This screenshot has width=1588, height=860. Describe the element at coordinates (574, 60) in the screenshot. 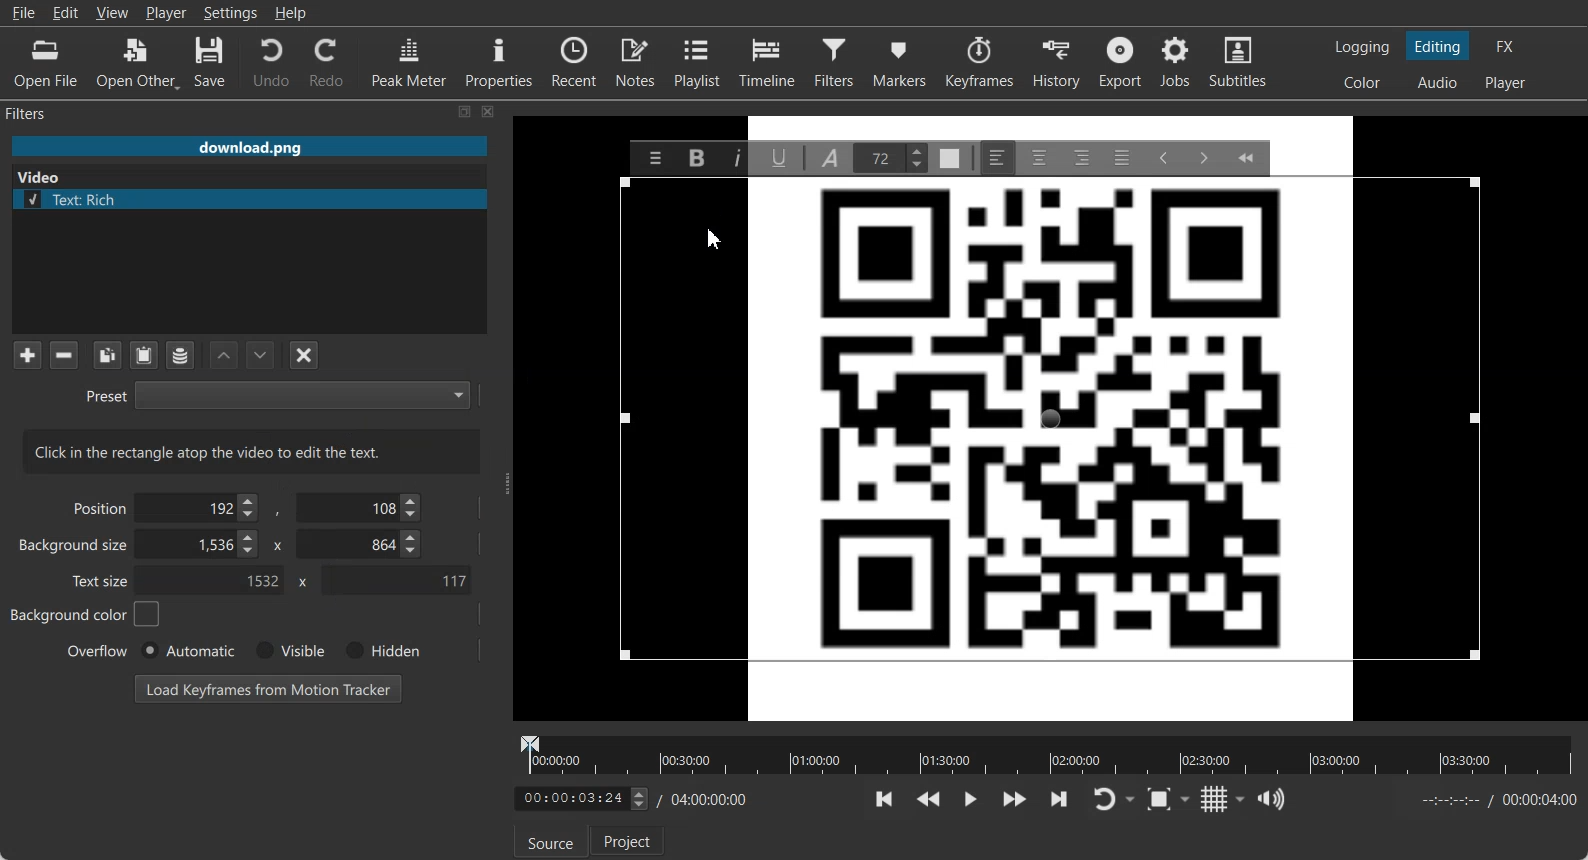

I see `Recent` at that location.